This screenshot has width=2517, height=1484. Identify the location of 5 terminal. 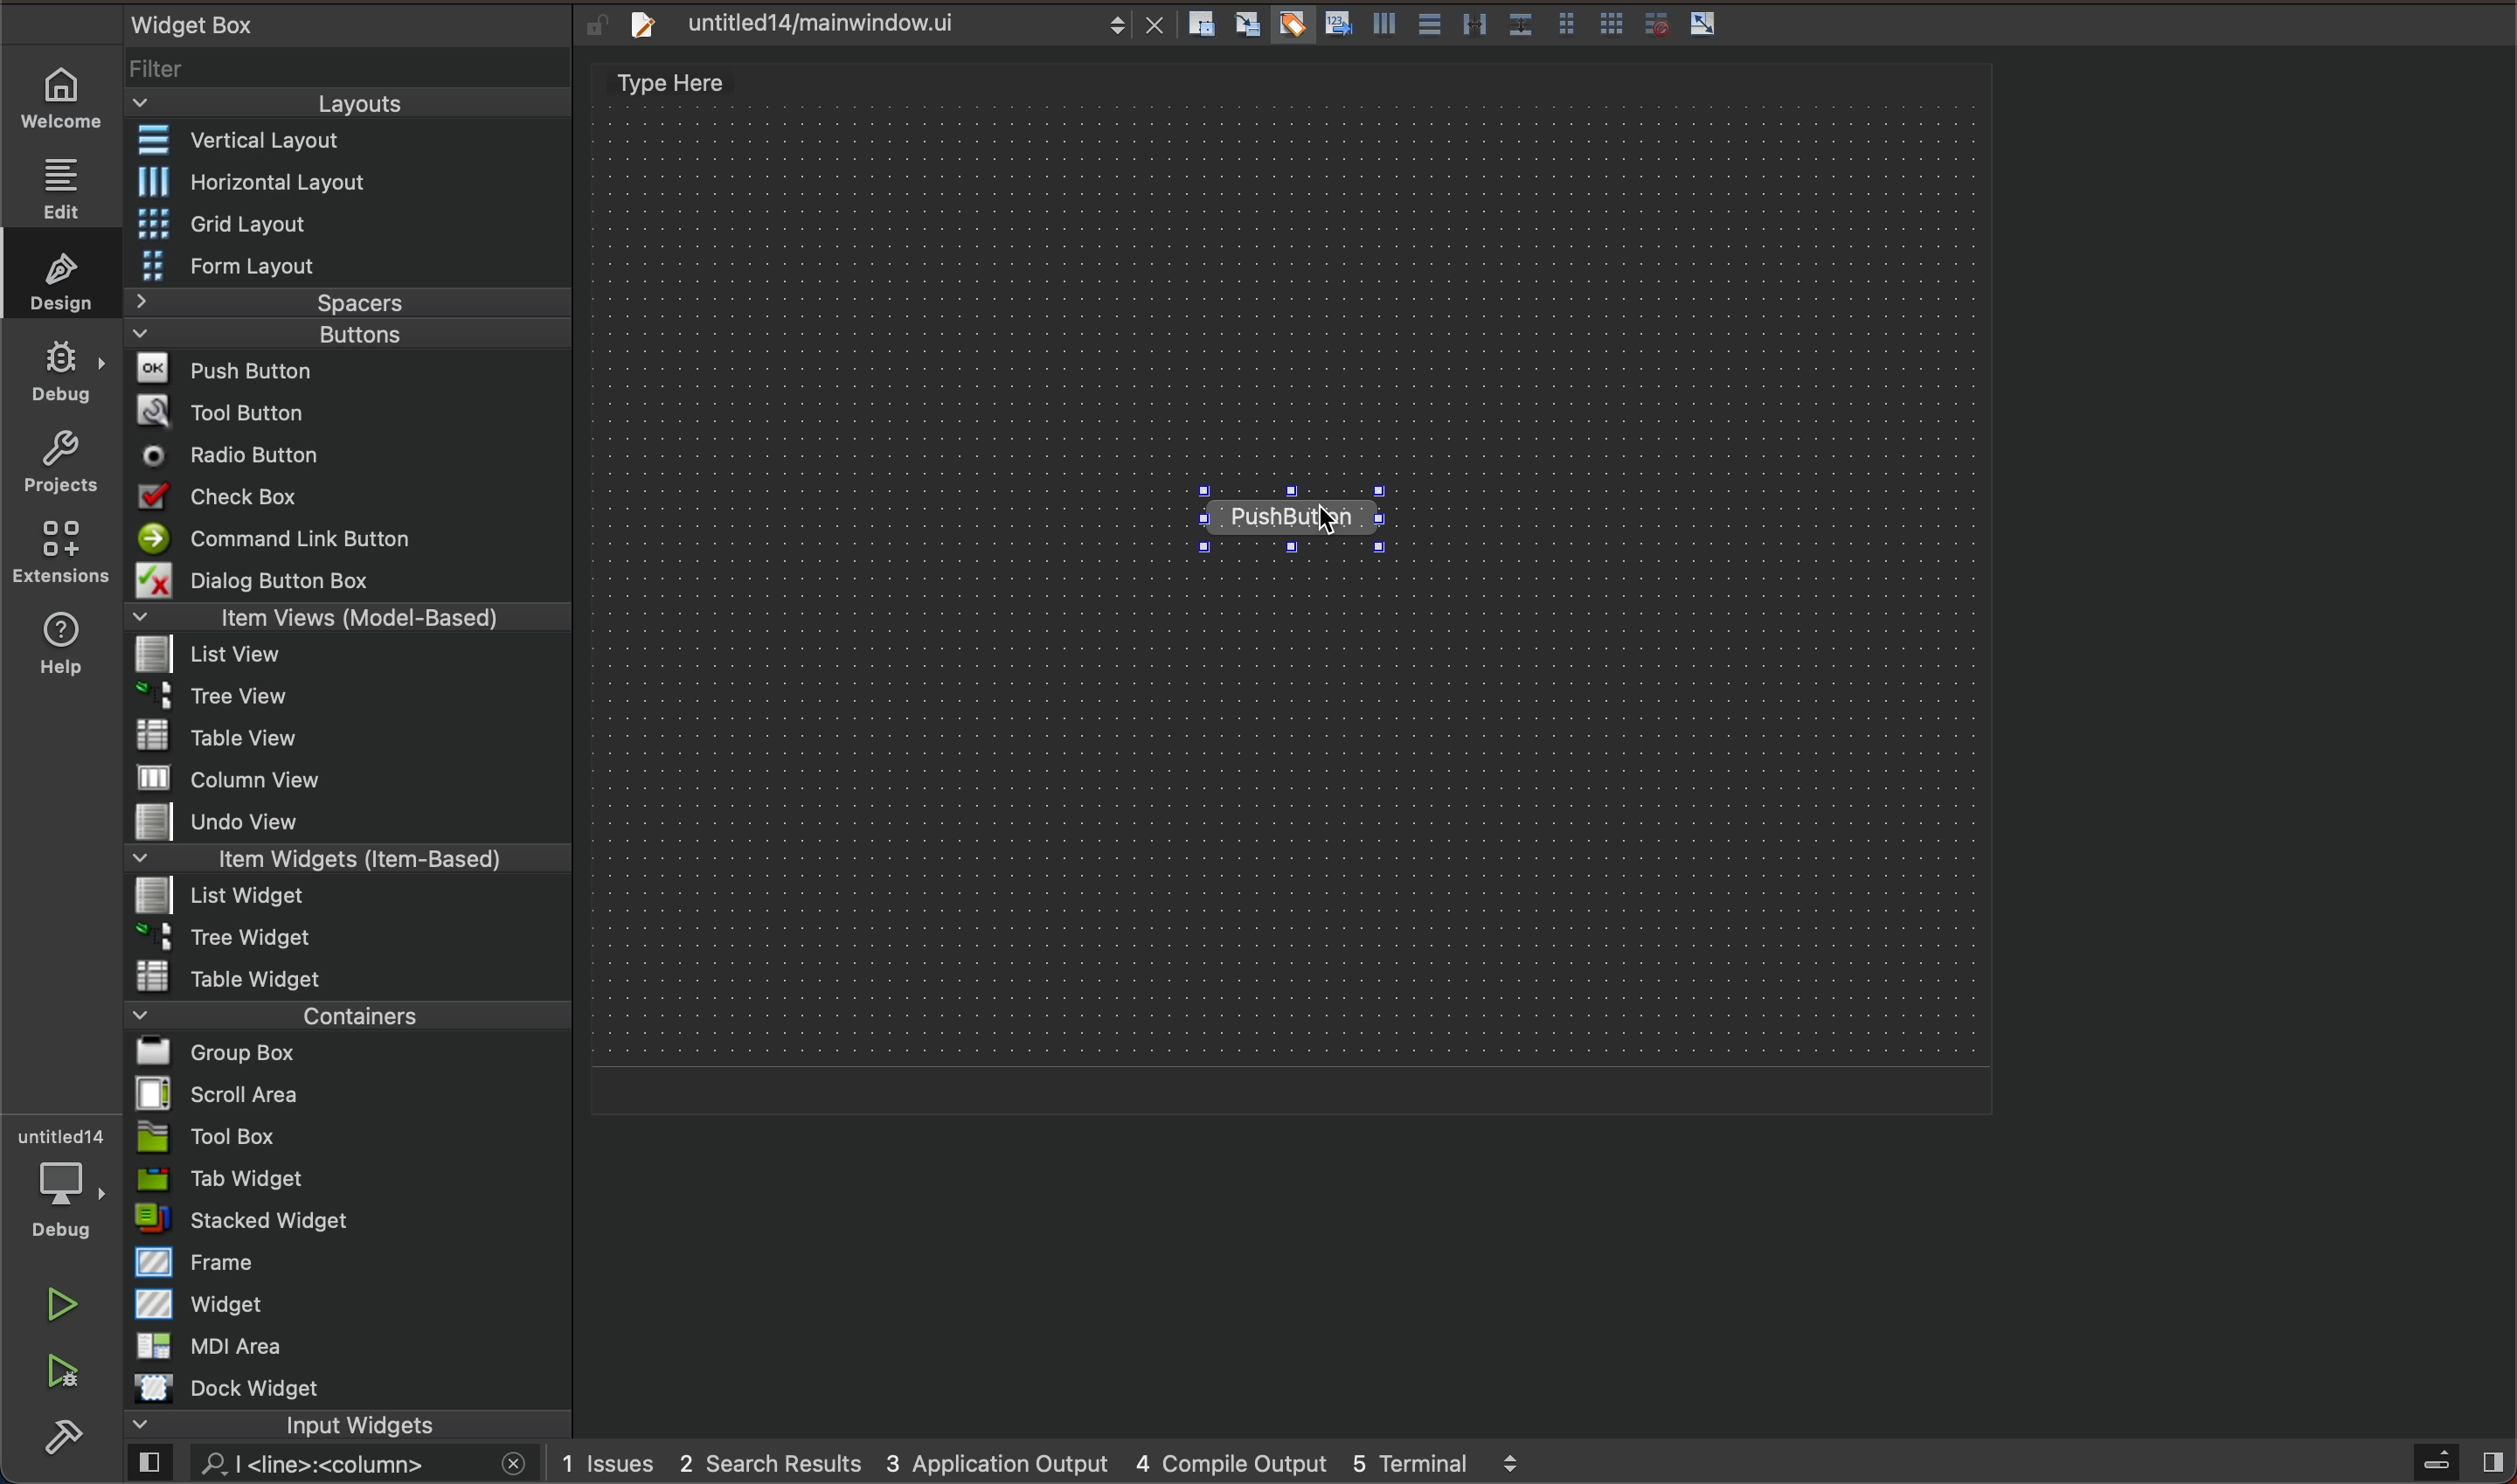
(1451, 1461).